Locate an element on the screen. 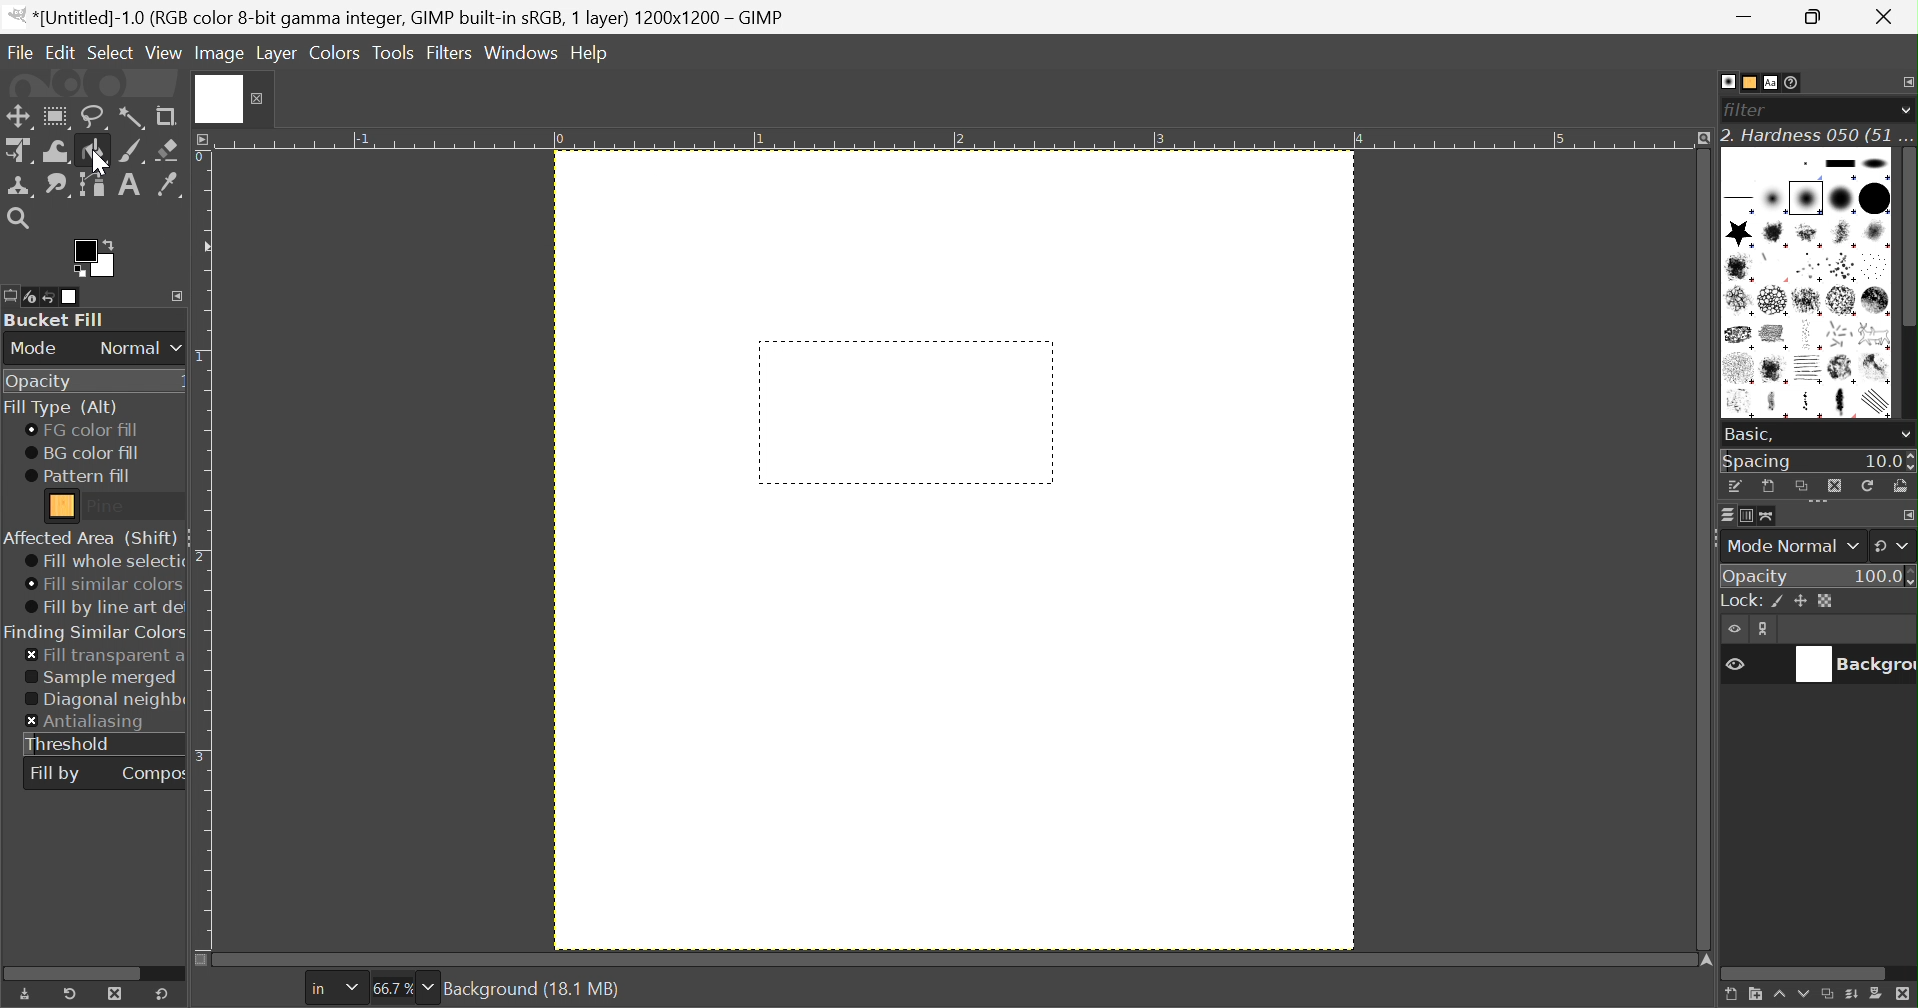  Image is located at coordinates (221, 53).